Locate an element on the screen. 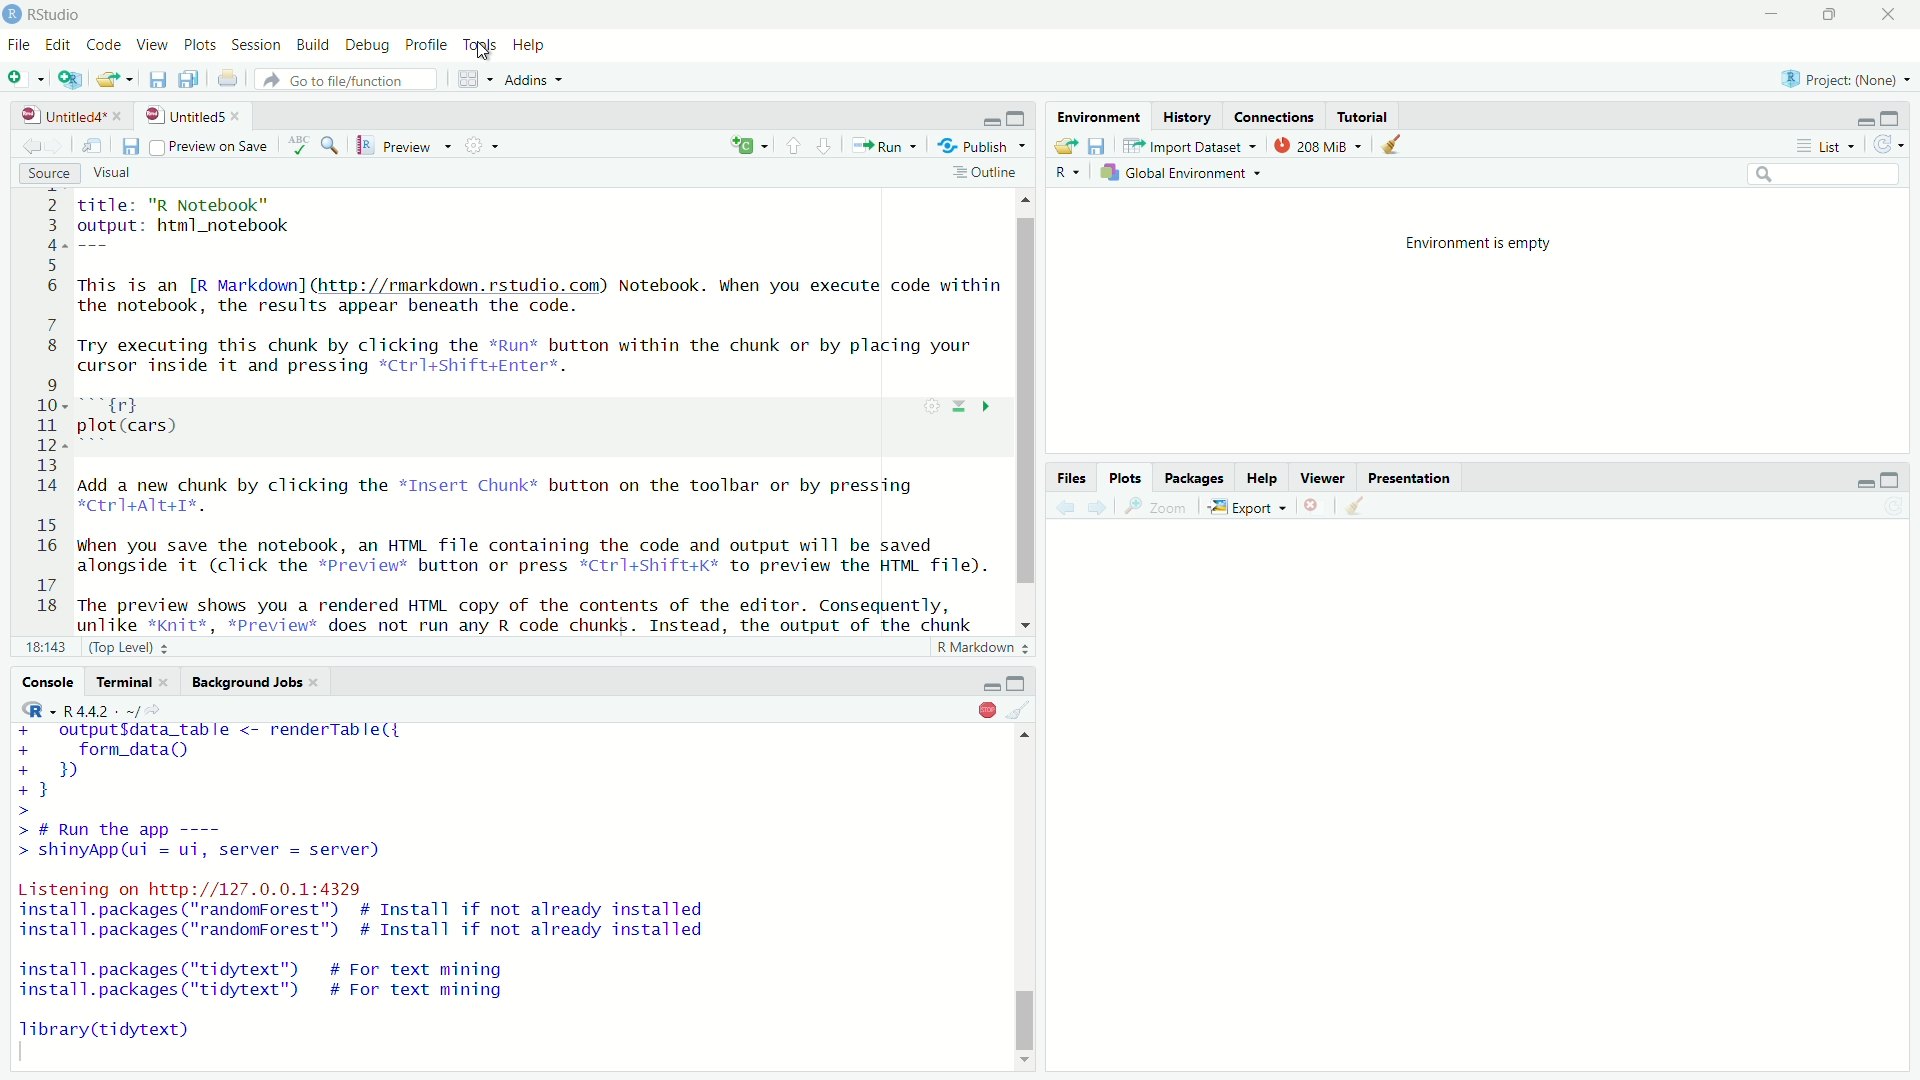 This screenshot has width=1920, height=1080. Visual is located at coordinates (124, 174).